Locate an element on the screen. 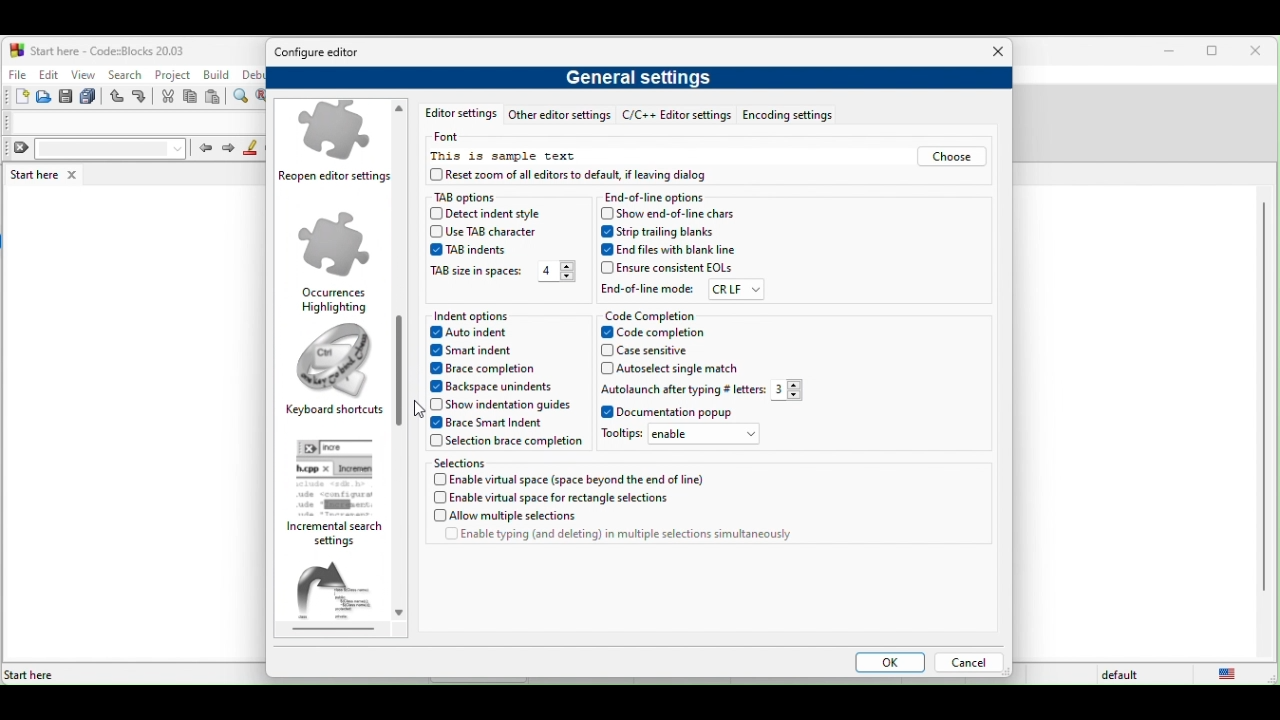 The width and height of the screenshot is (1280, 720). file is located at coordinates (16, 72).